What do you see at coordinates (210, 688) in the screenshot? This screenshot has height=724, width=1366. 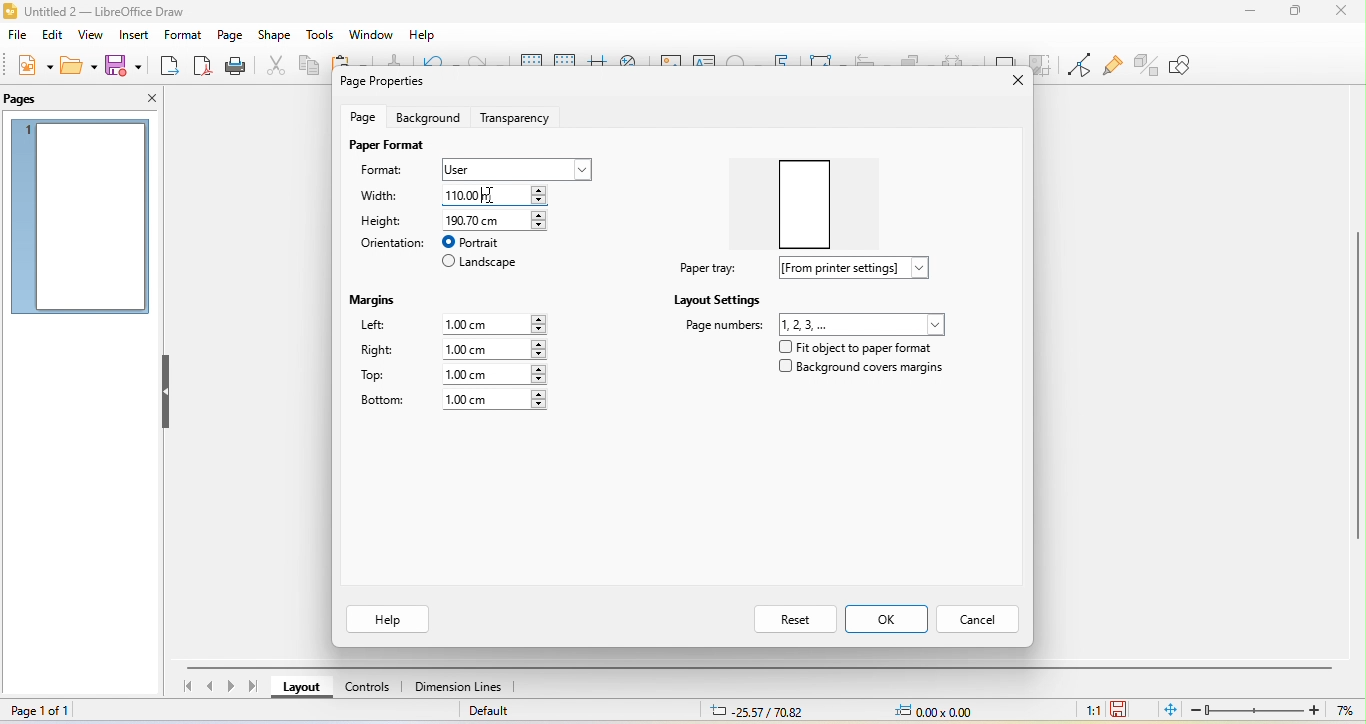 I see `previous page` at bounding box center [210, 688].